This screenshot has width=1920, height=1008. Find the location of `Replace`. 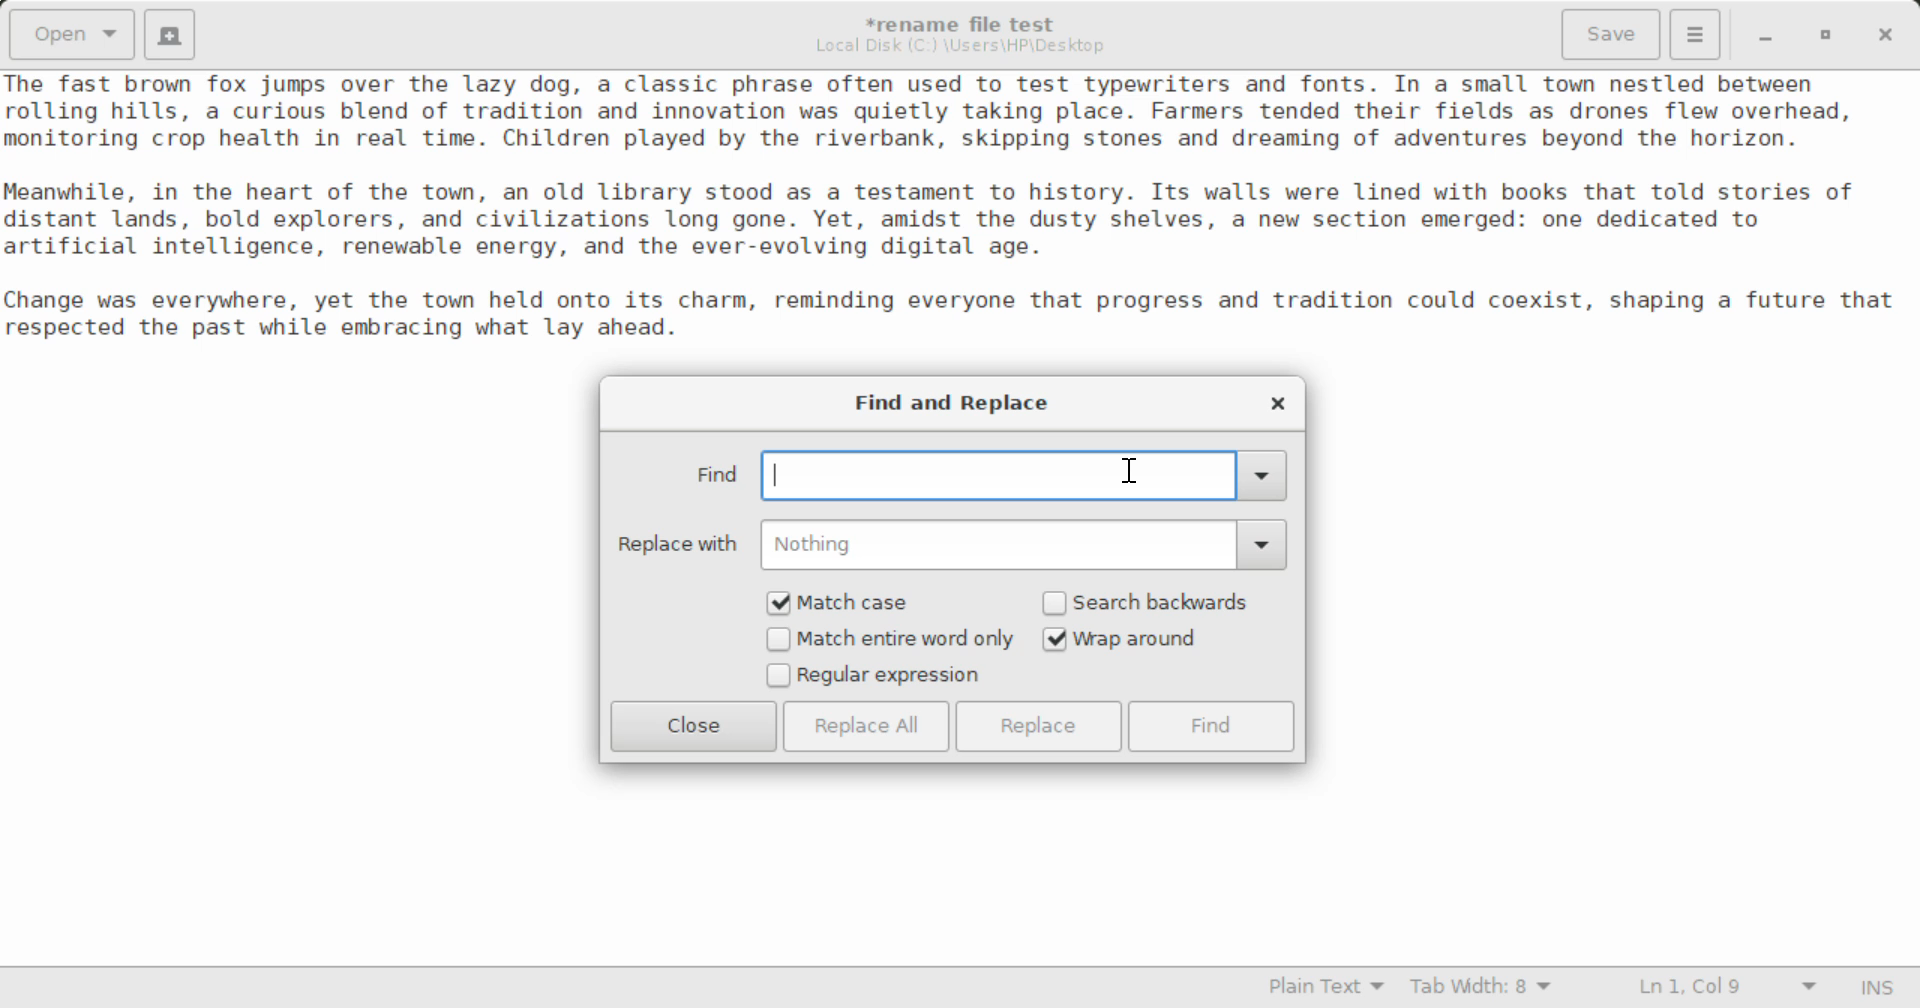

Replace is located at coordinates (1043, 726).